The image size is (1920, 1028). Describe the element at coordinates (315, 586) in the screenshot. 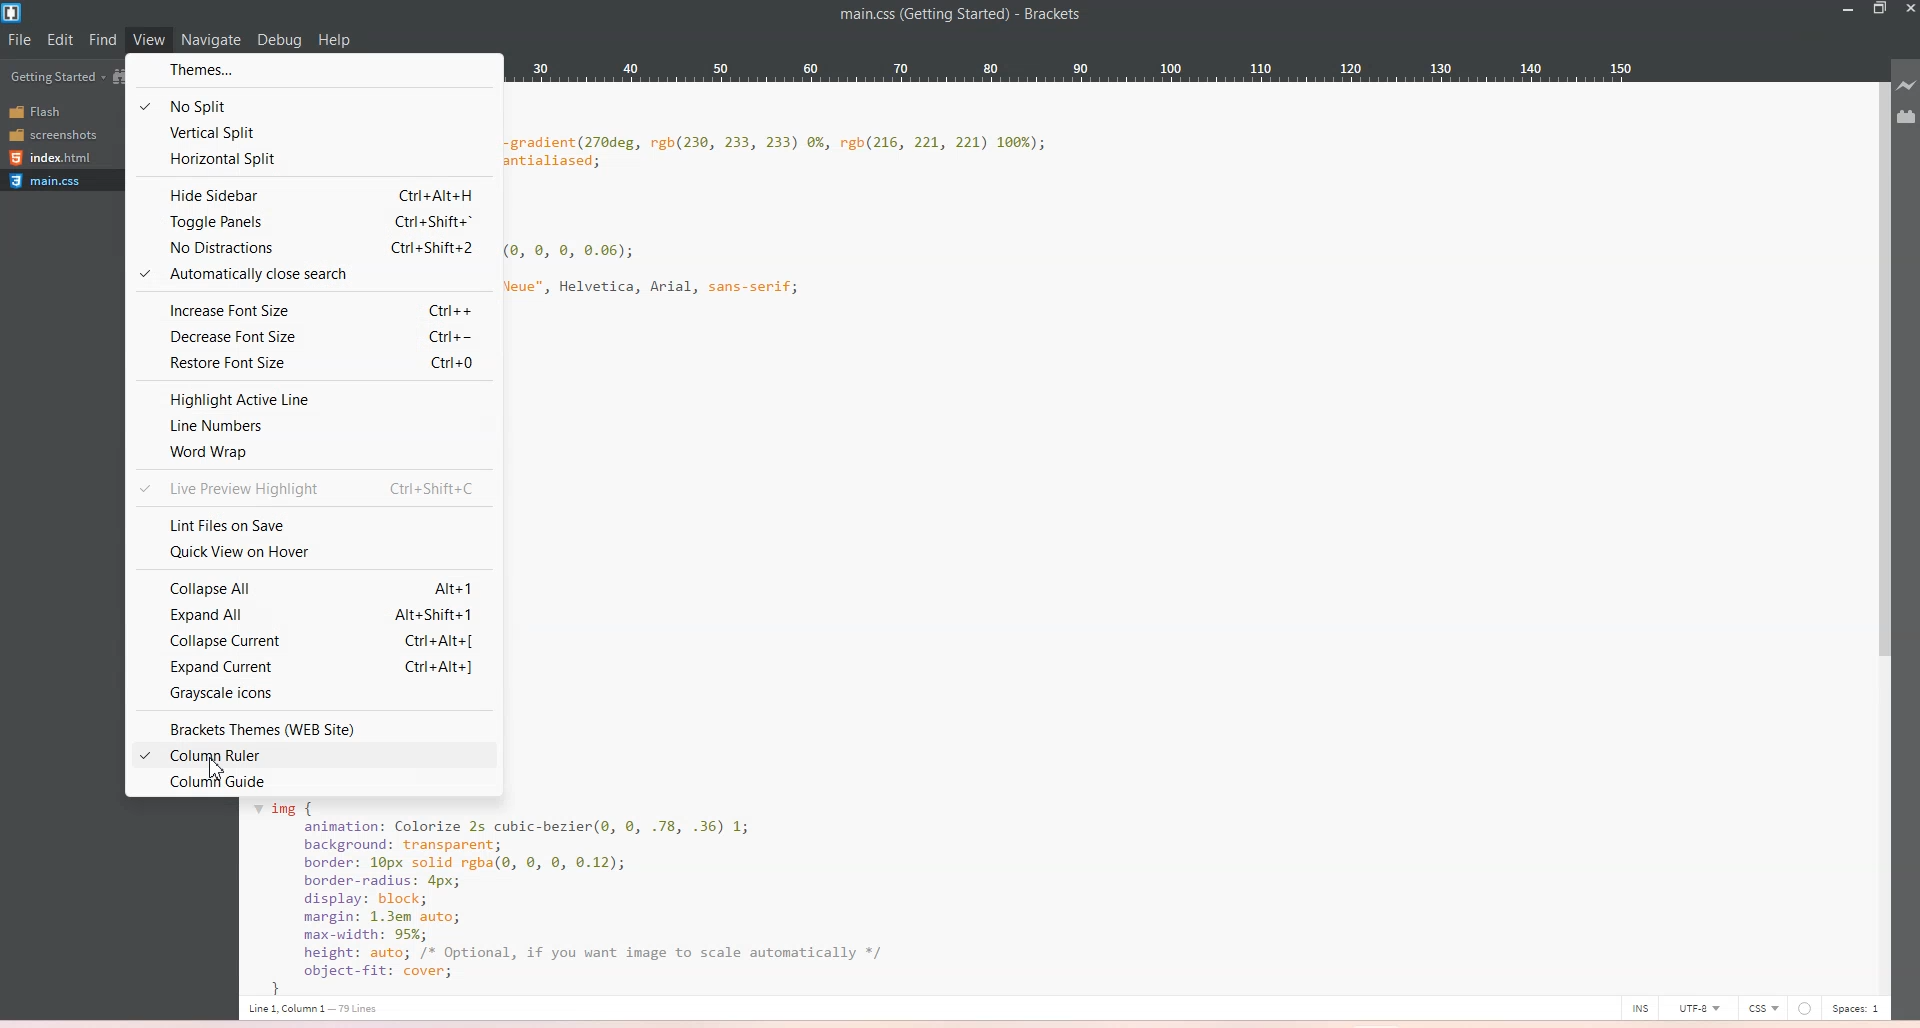

I see `Collapse All` at that location.